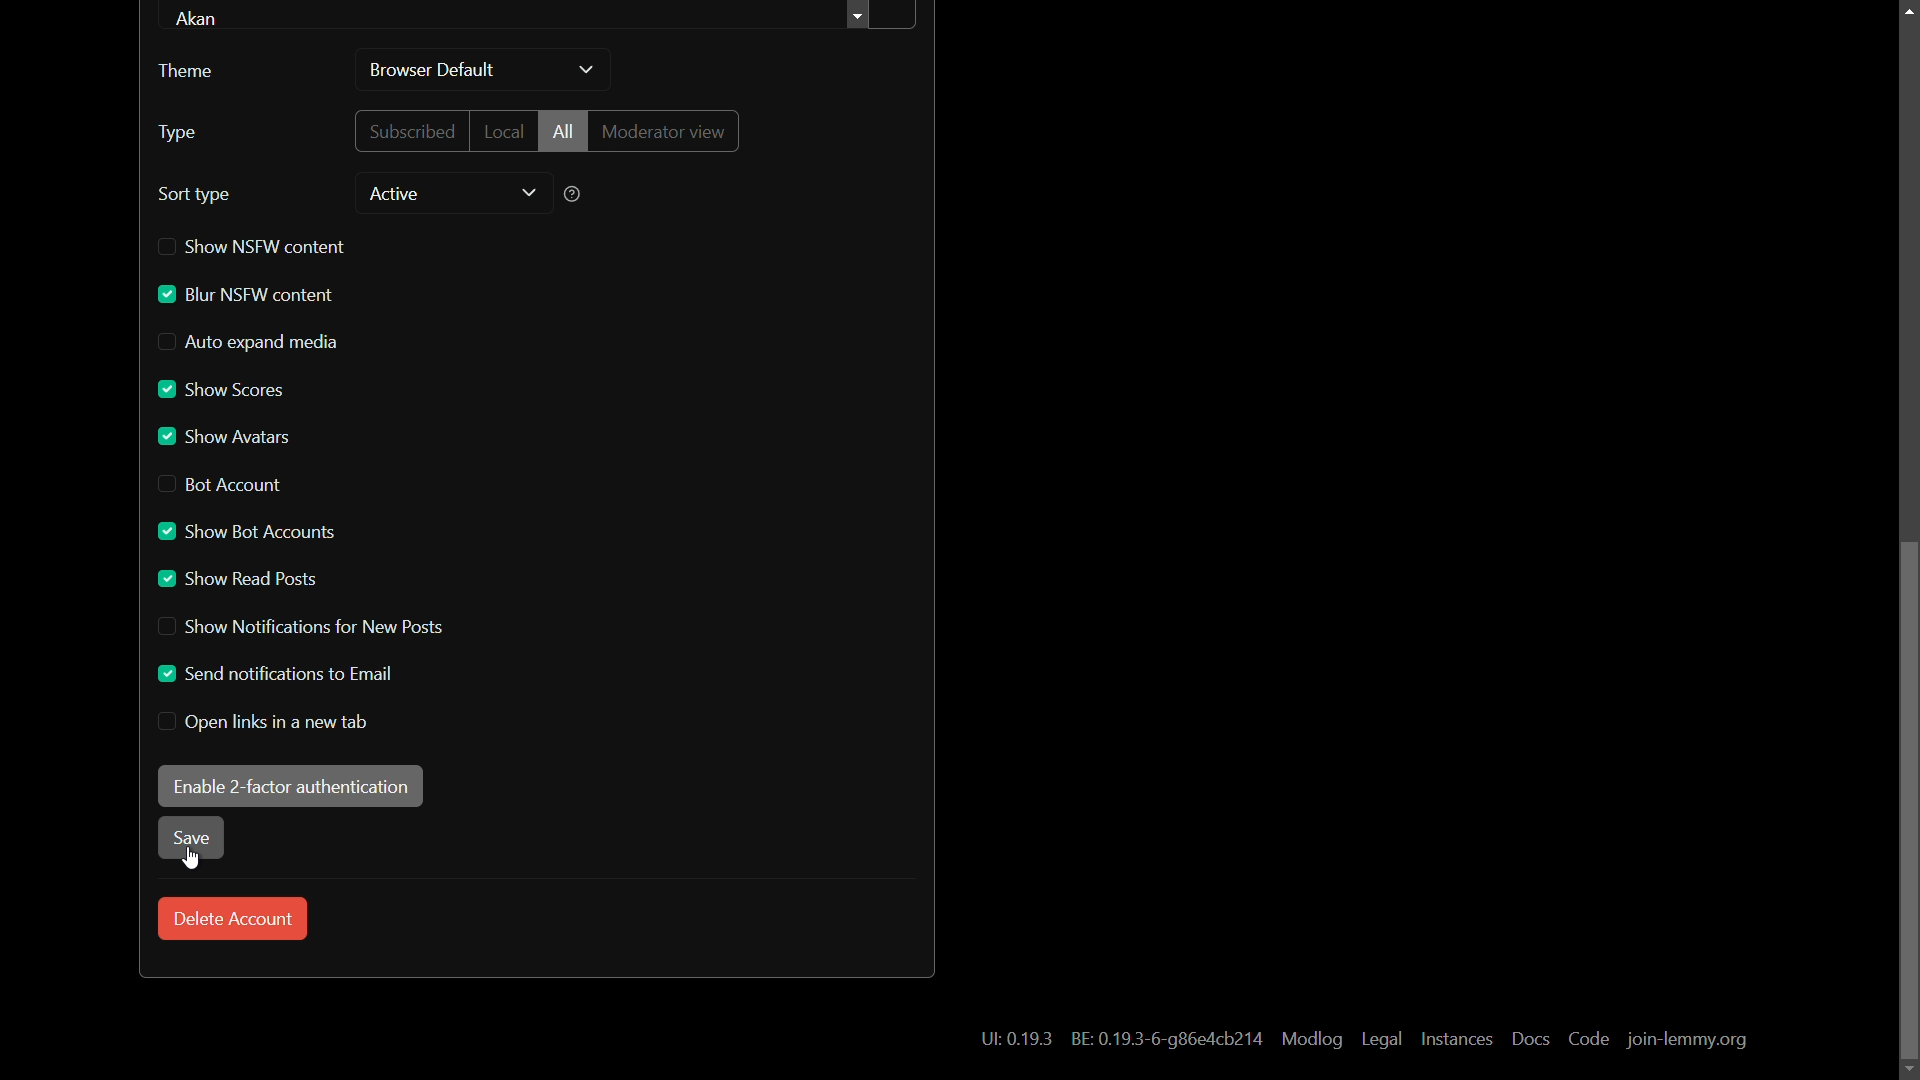  What do you see at coordinates (1310, 1040) in the screenshot?
I see `modlog` at bounding box center [1310, 1040].